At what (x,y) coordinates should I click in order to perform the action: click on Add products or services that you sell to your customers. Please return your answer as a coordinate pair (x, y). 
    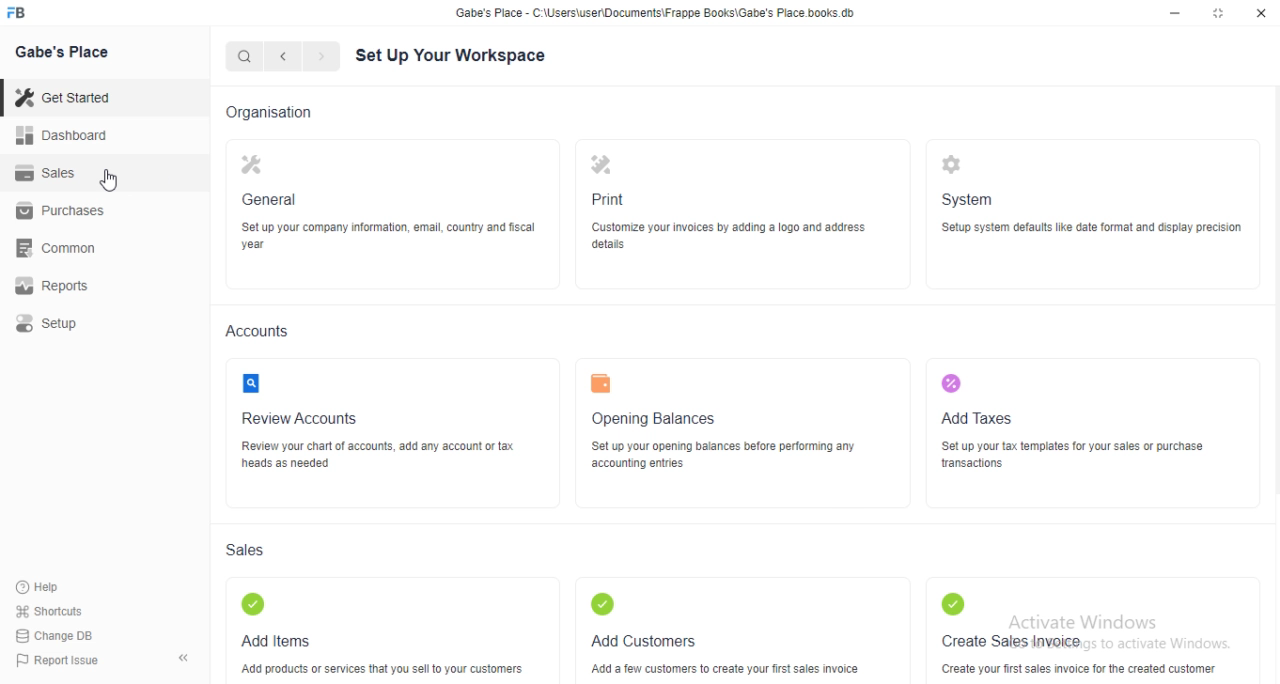
    Looking at the image, I should click on (381, 670).